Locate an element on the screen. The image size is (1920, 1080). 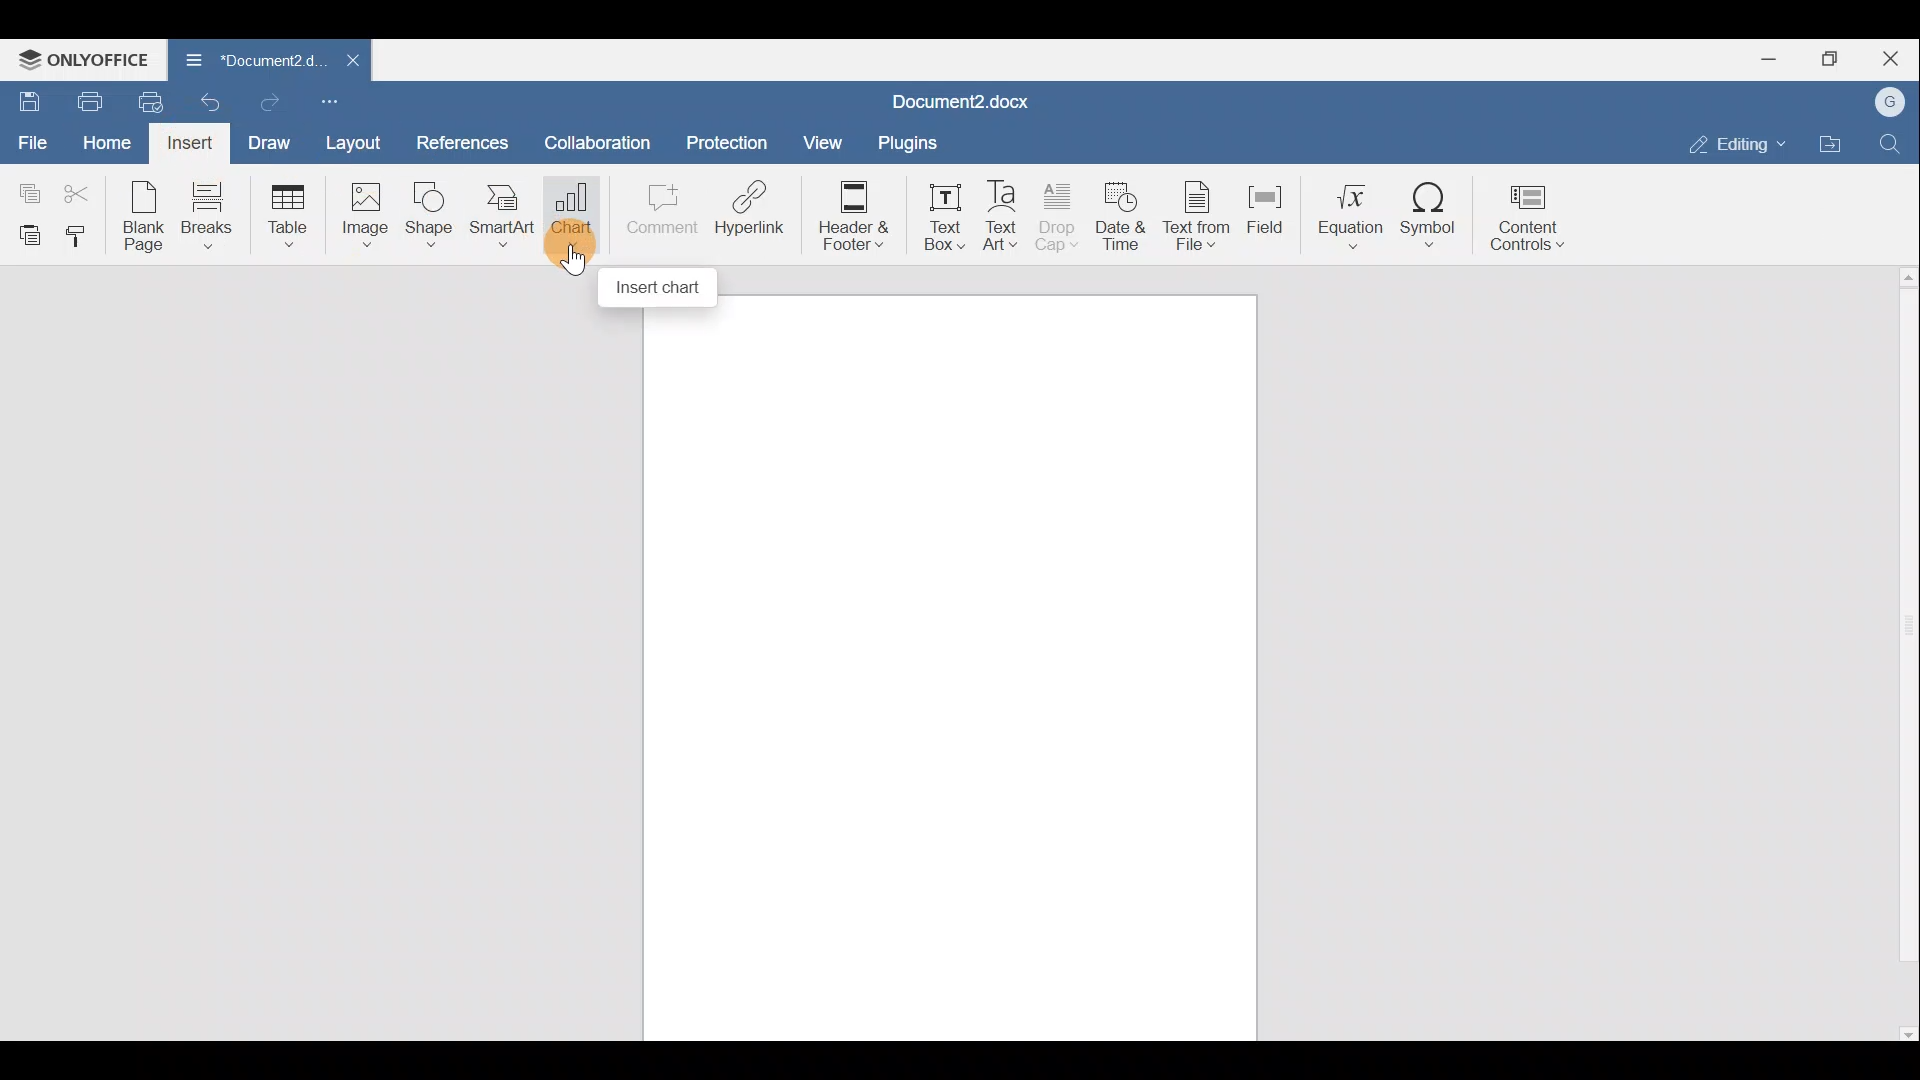
Equation is located at coordinates (1349, 214).